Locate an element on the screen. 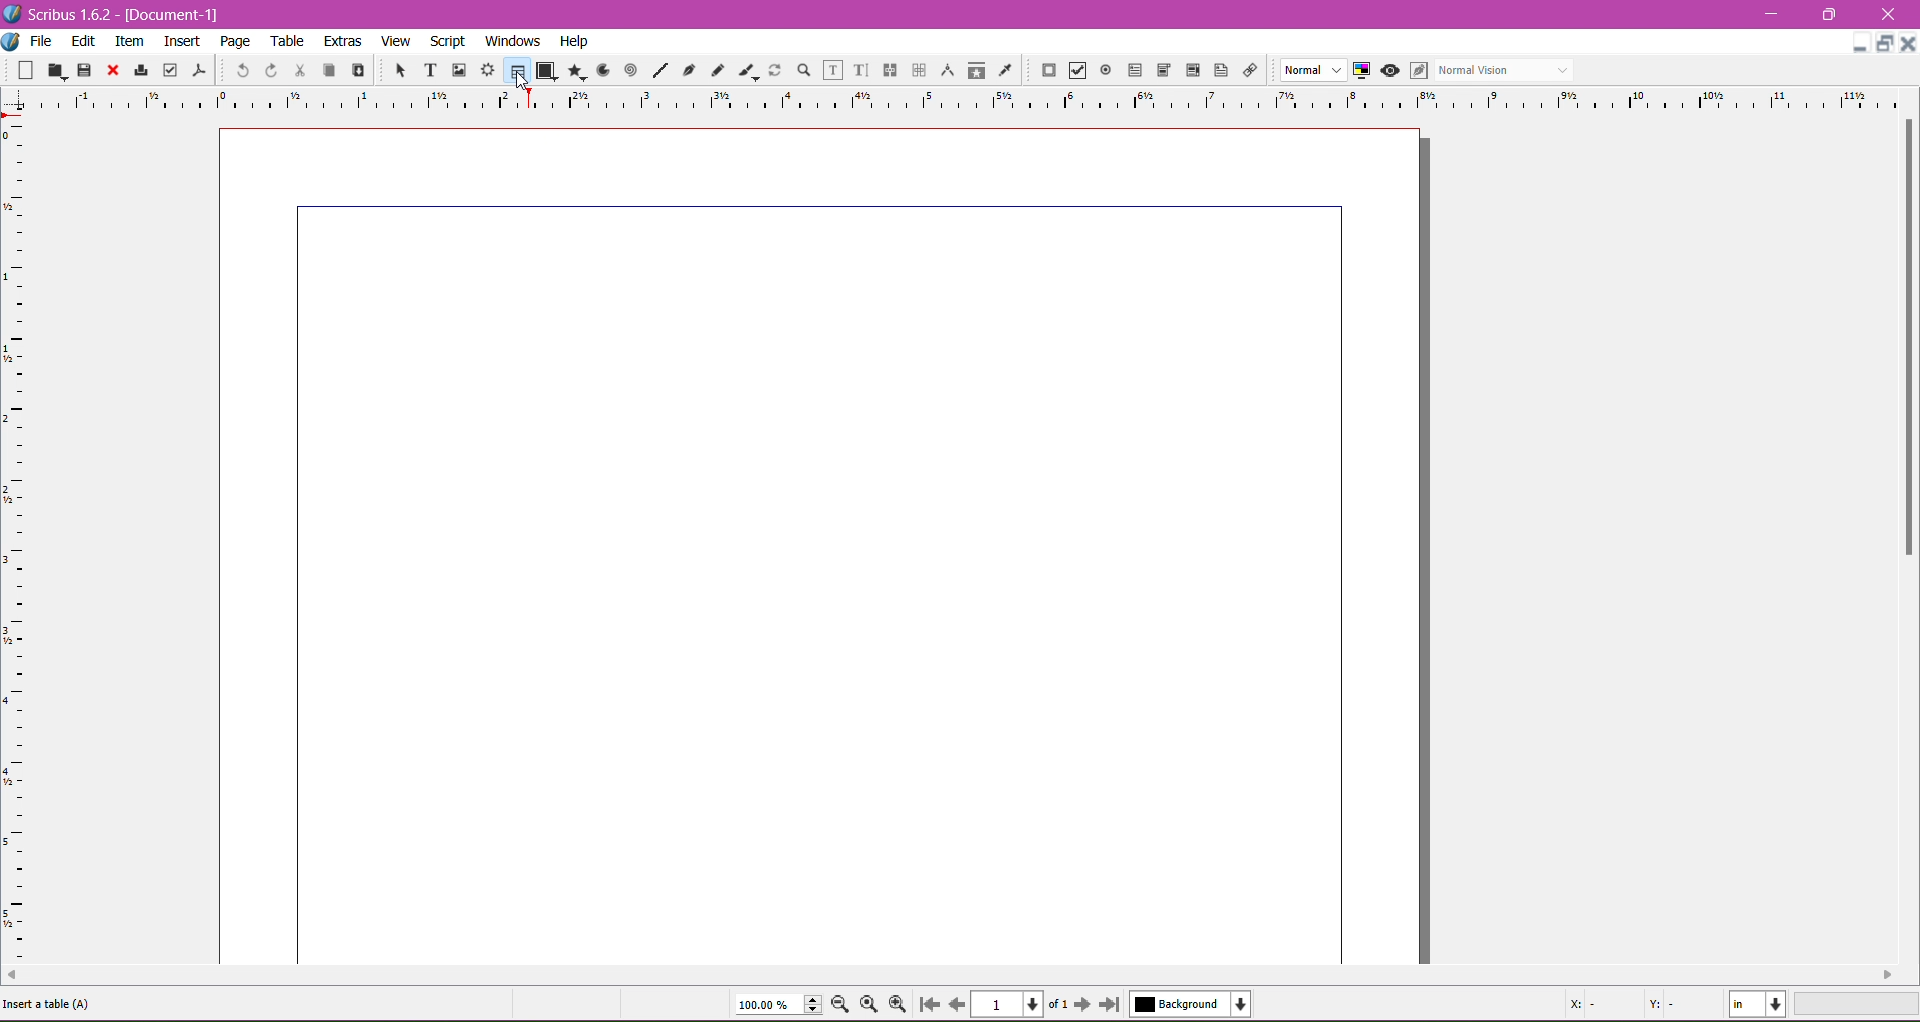 The height and width of the screenshot is (1022, 1920). Bezier Curve is located at coordinates (687, 69).